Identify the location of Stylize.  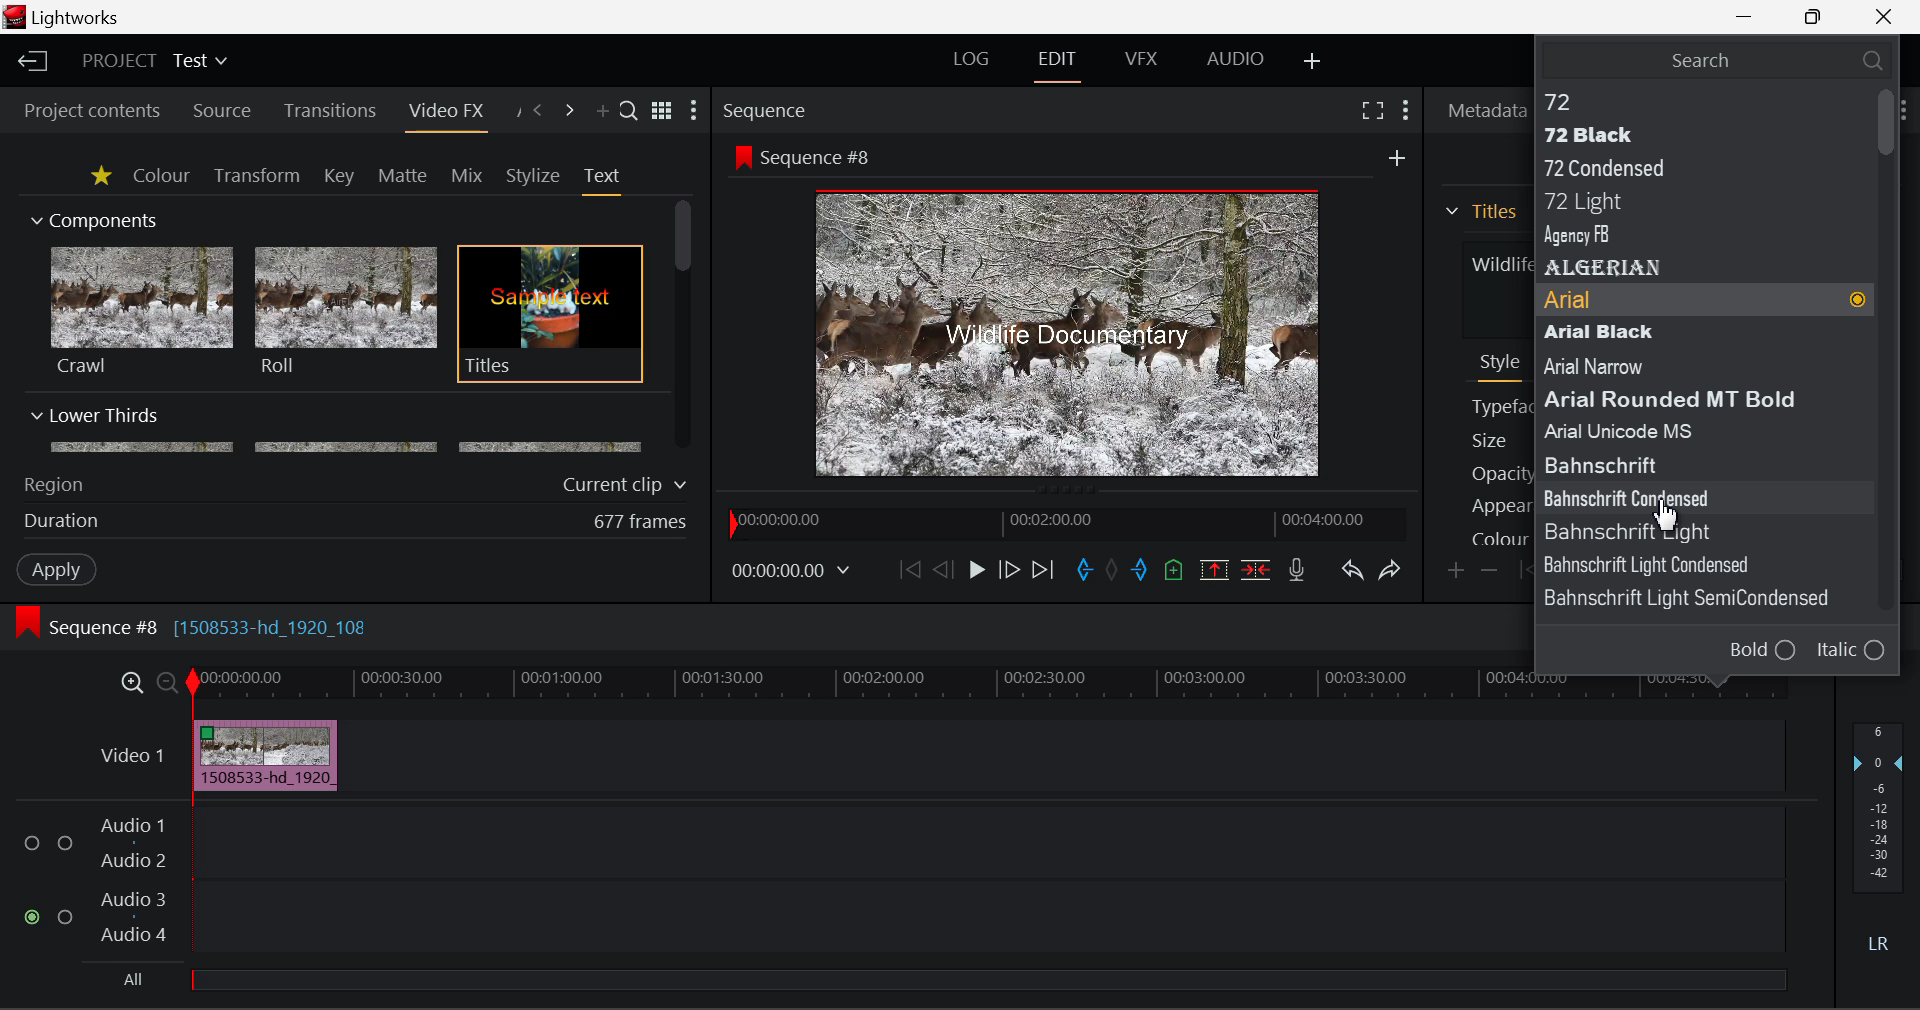
(534, 176).